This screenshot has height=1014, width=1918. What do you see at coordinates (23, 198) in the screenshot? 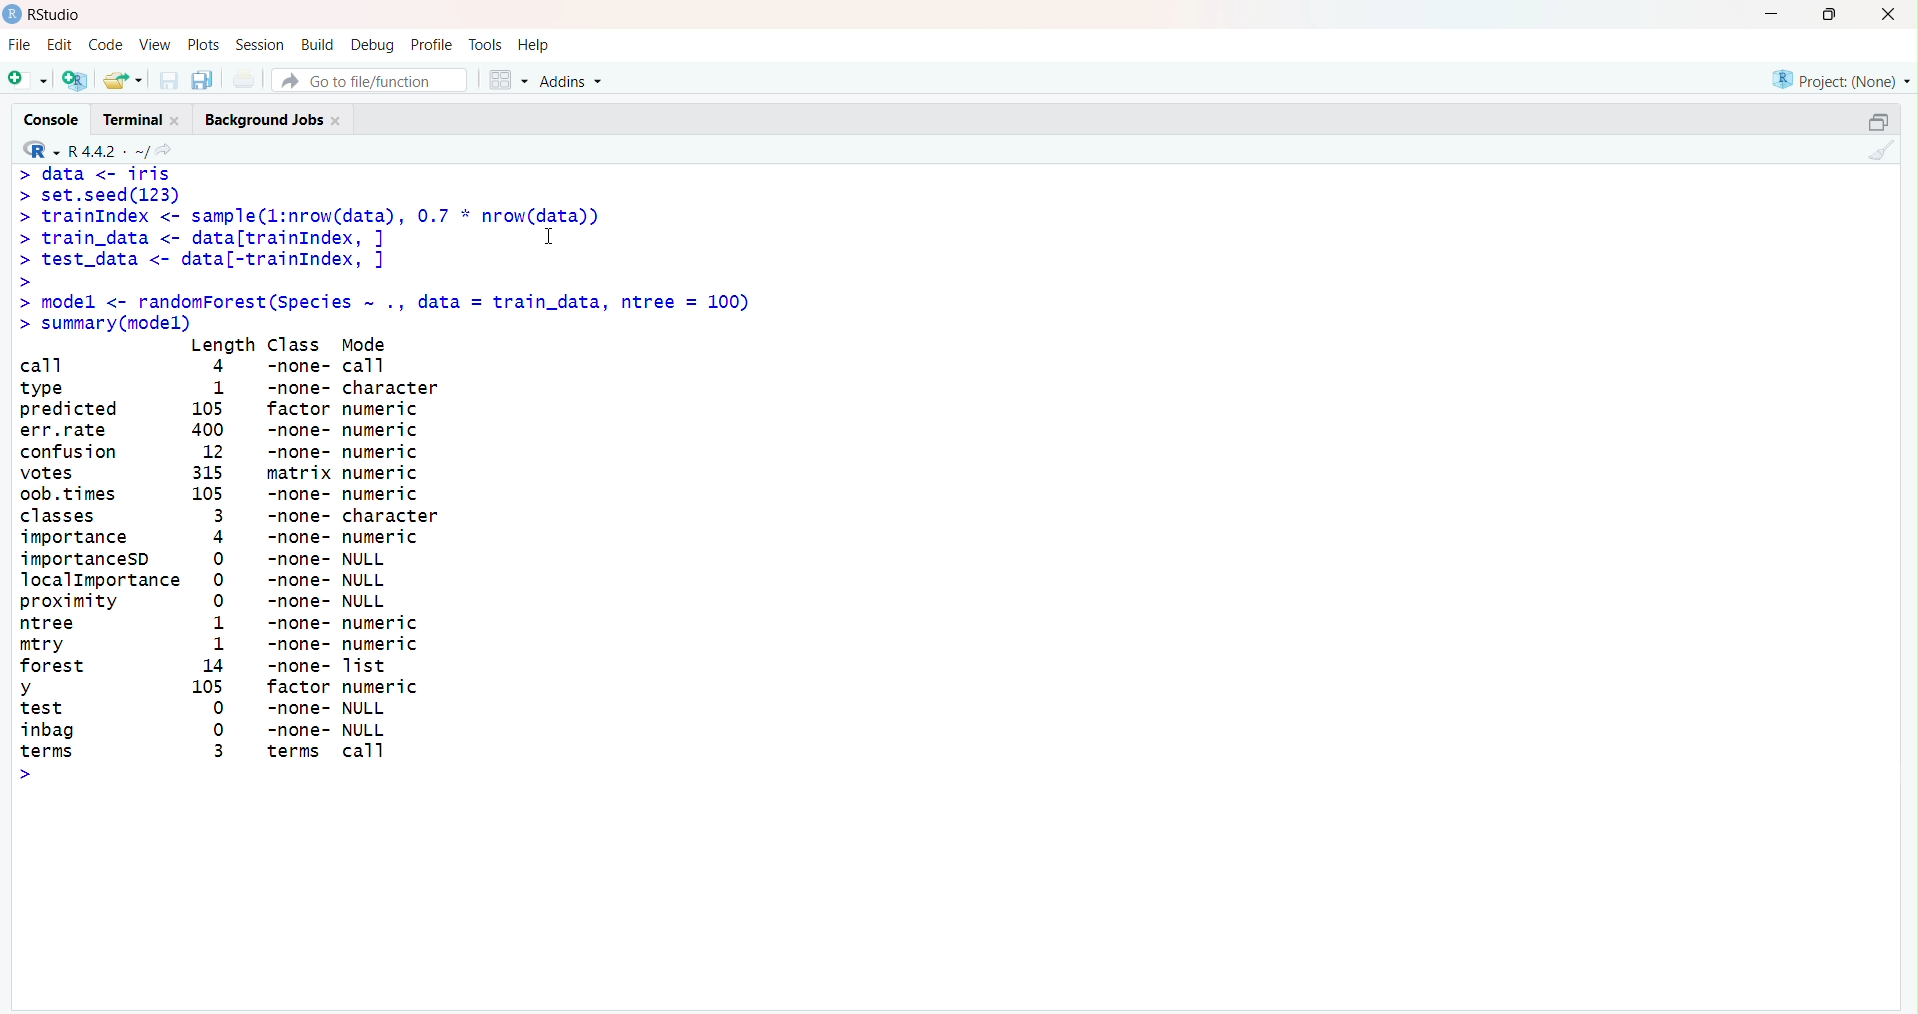
I see `Prompt cursor` at bounding box center [23, 198].